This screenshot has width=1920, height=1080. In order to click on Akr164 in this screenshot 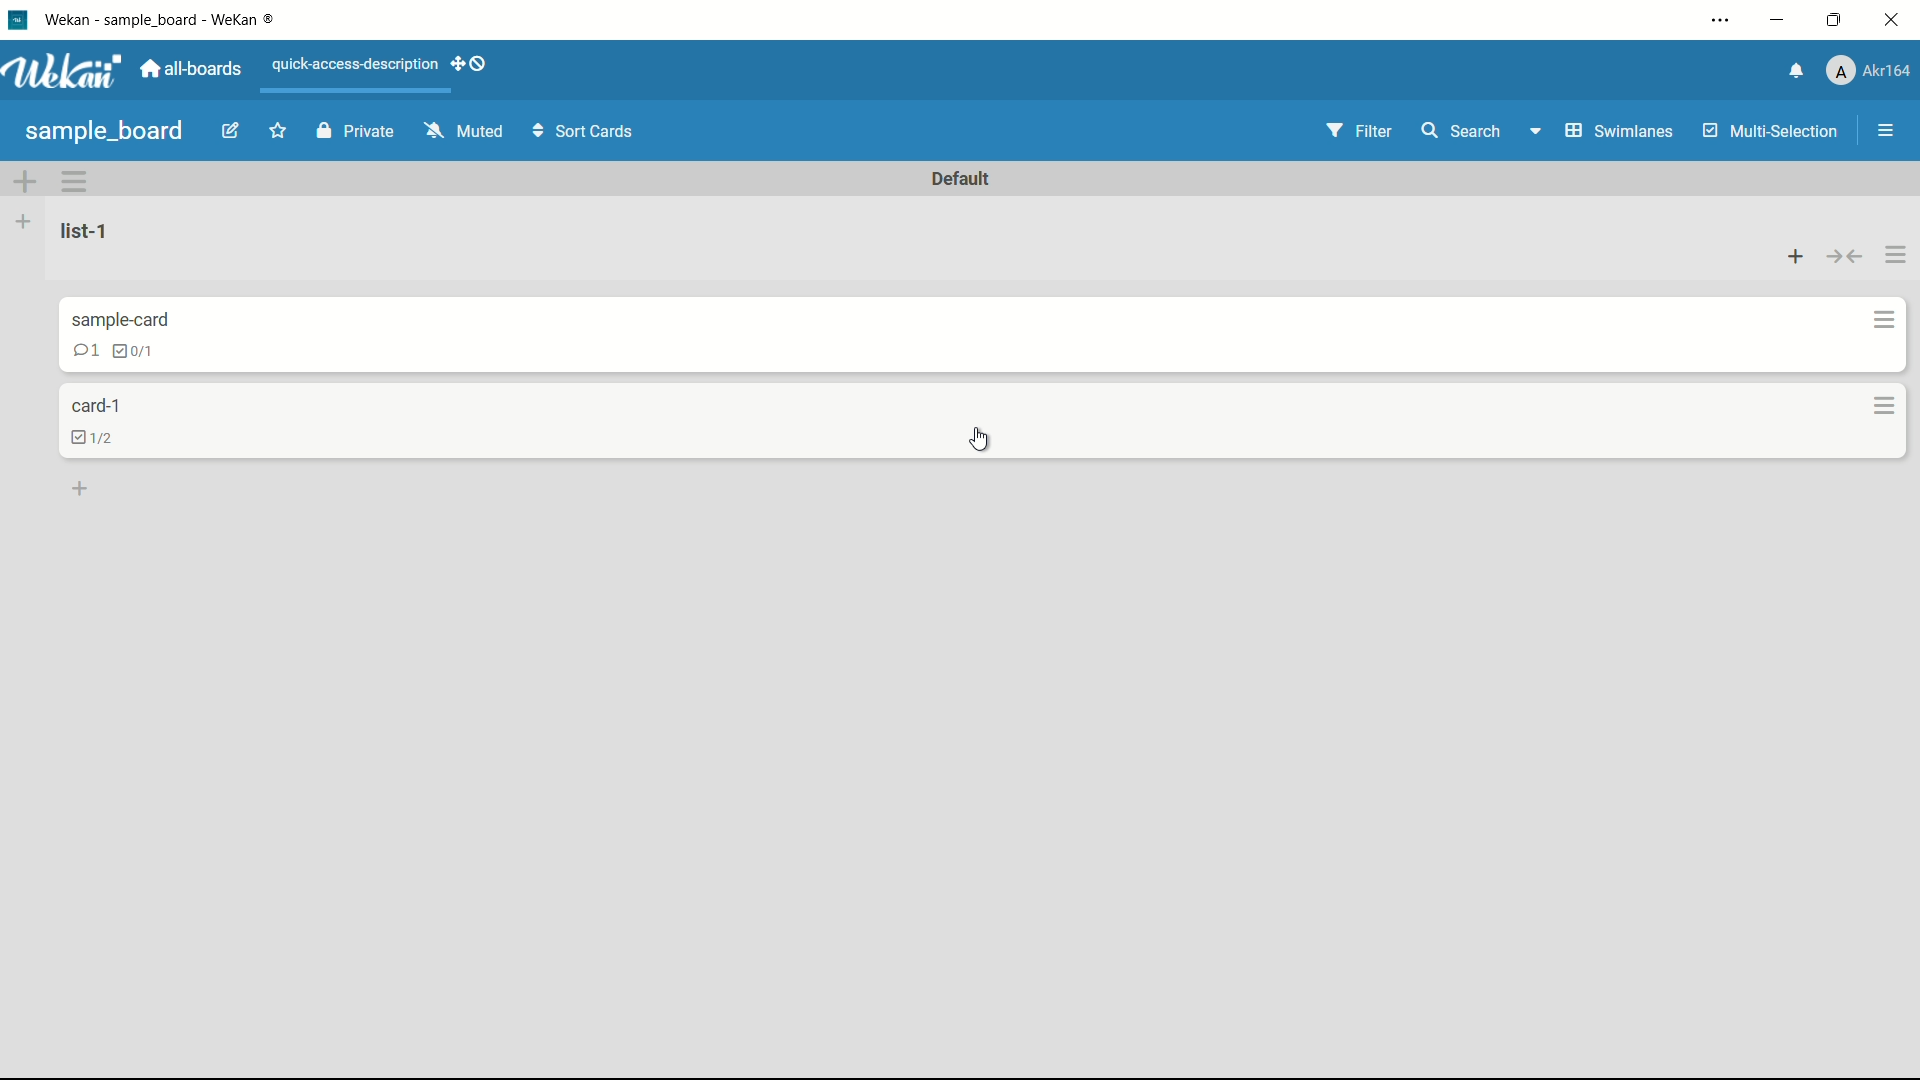, I will do `click(1864, 71)`.